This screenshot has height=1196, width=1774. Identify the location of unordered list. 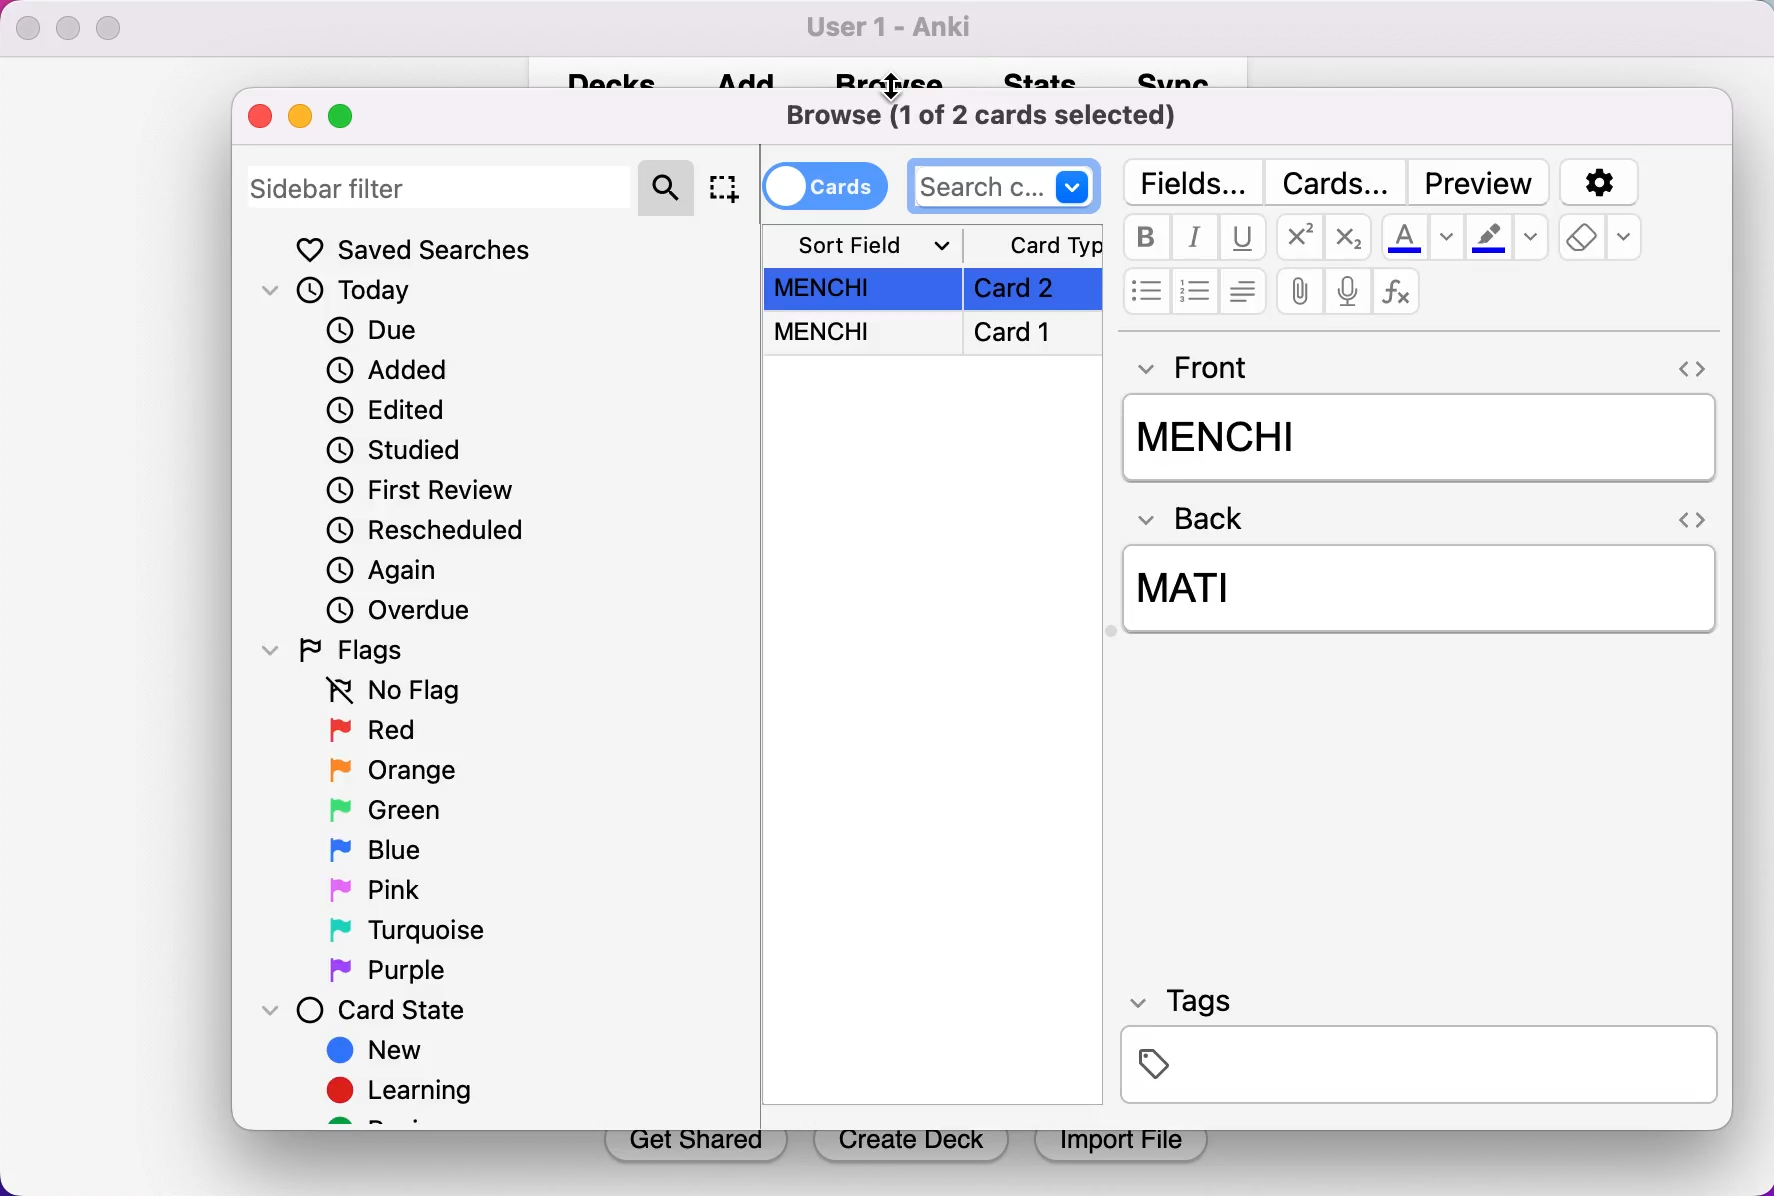
(1143, 293).